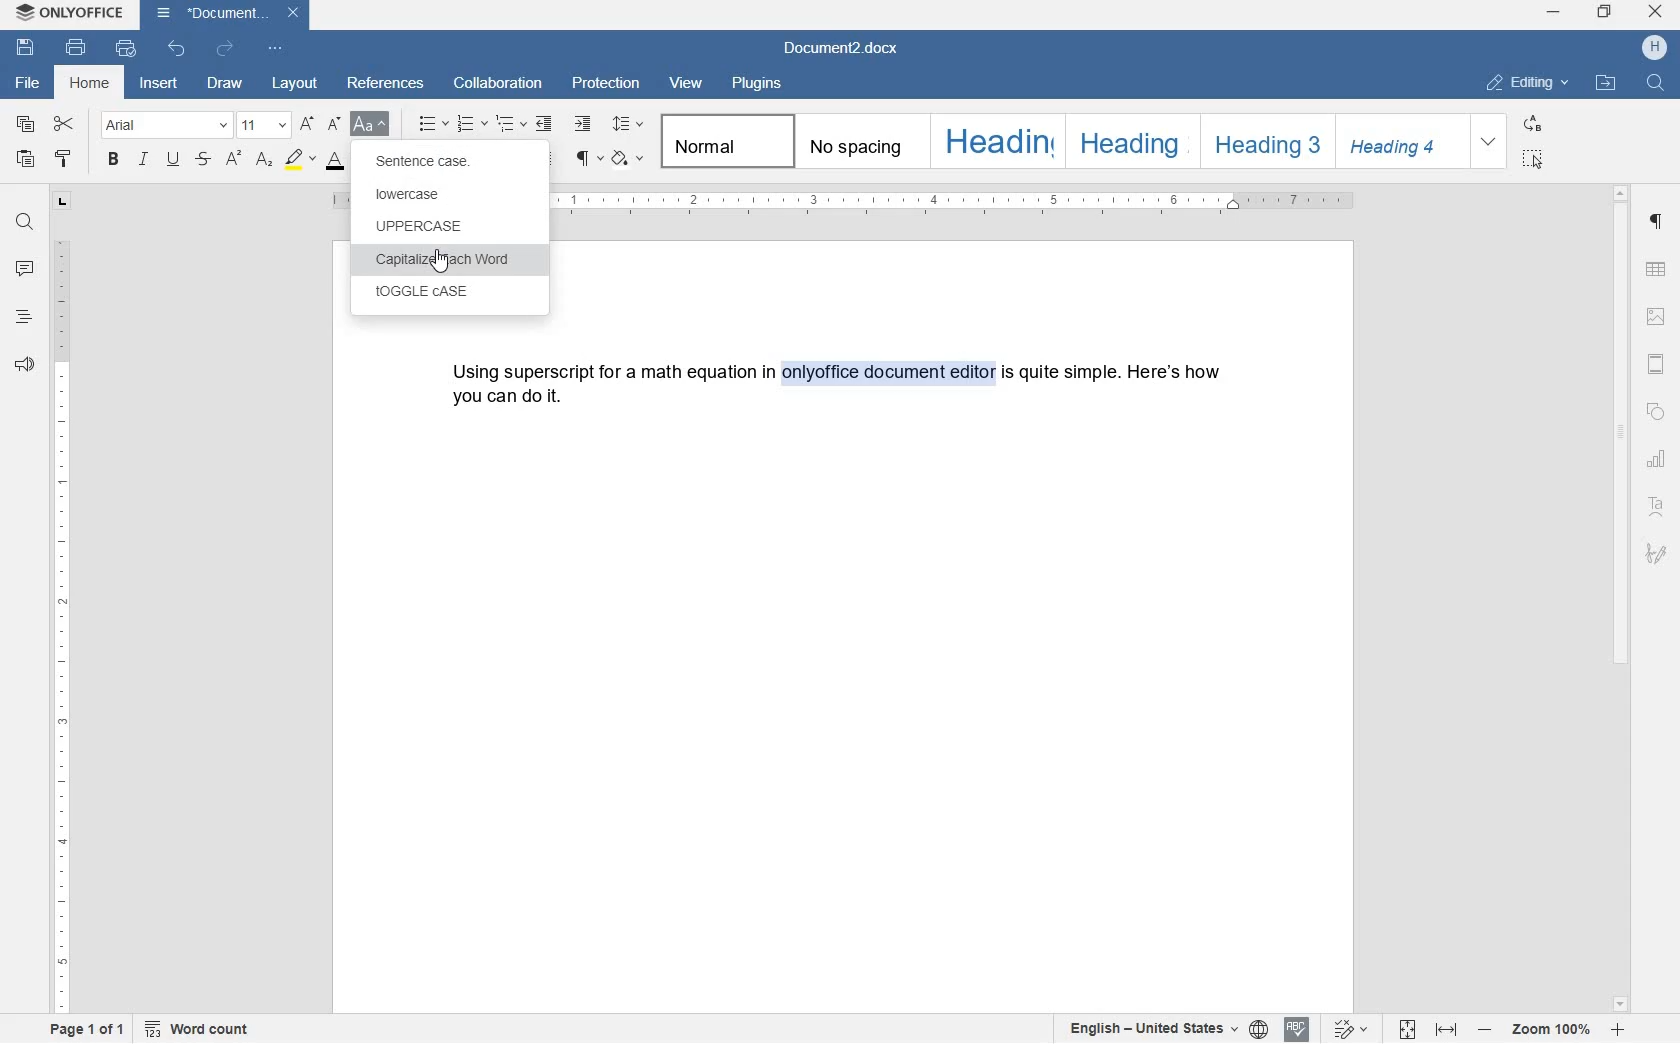  Describe the element at coordinates (1400, 142) in the screenshot. I see `HEADING 4` at that location.